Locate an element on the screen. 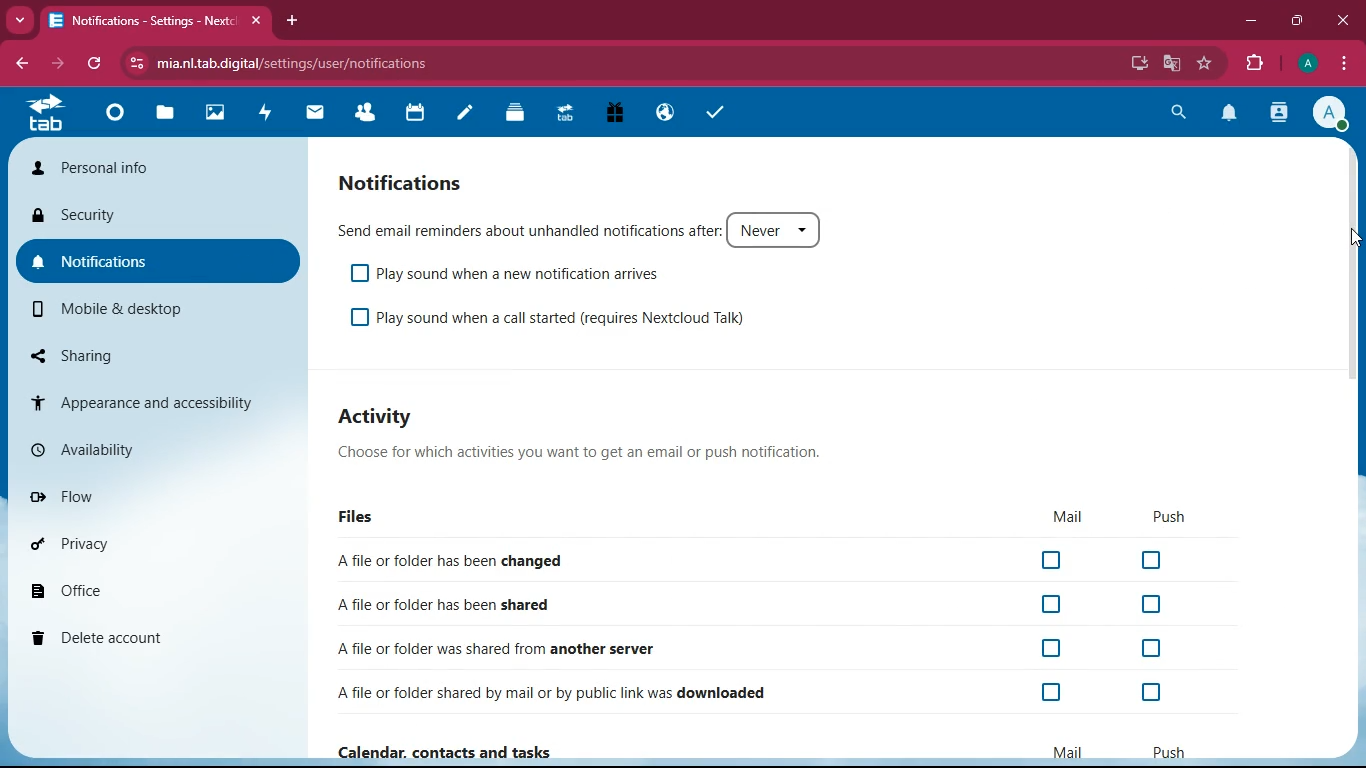 Image resolution: width=1366 pixels, height=768 pixels. flow is located at coordinates (159, 498).